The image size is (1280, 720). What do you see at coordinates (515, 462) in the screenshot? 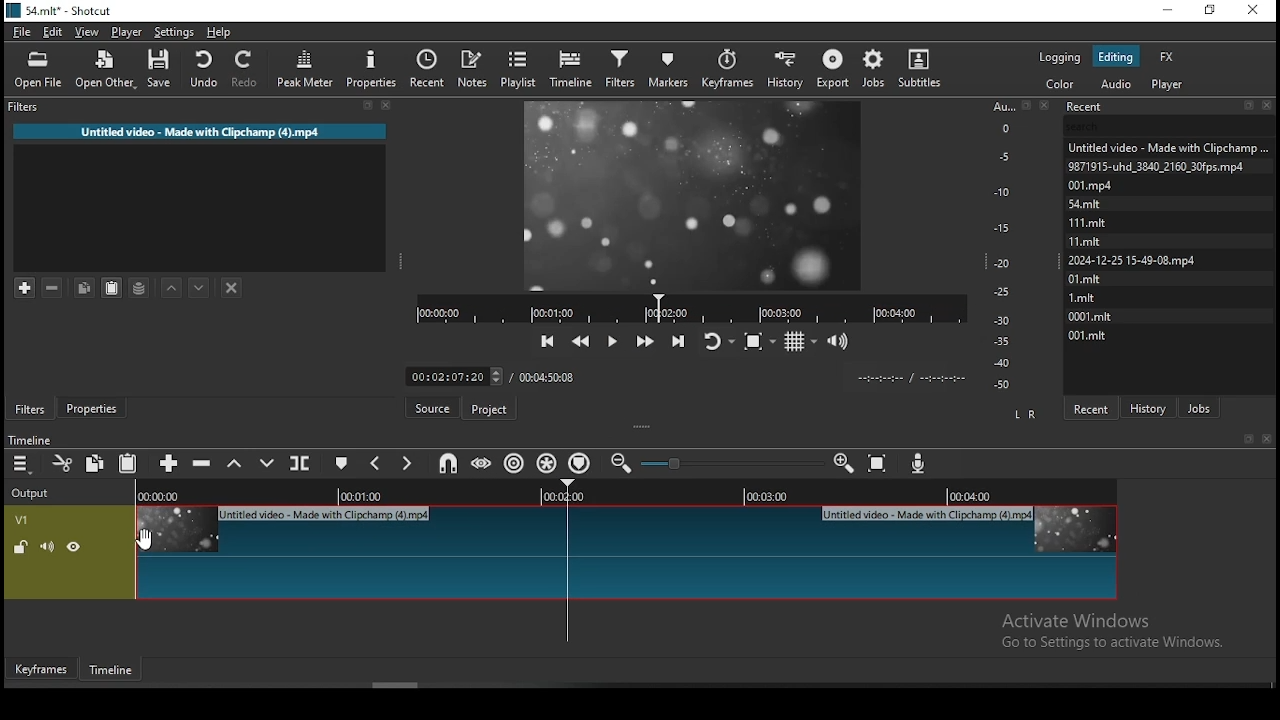
I see `ripple` at bounding box center [515, 462].